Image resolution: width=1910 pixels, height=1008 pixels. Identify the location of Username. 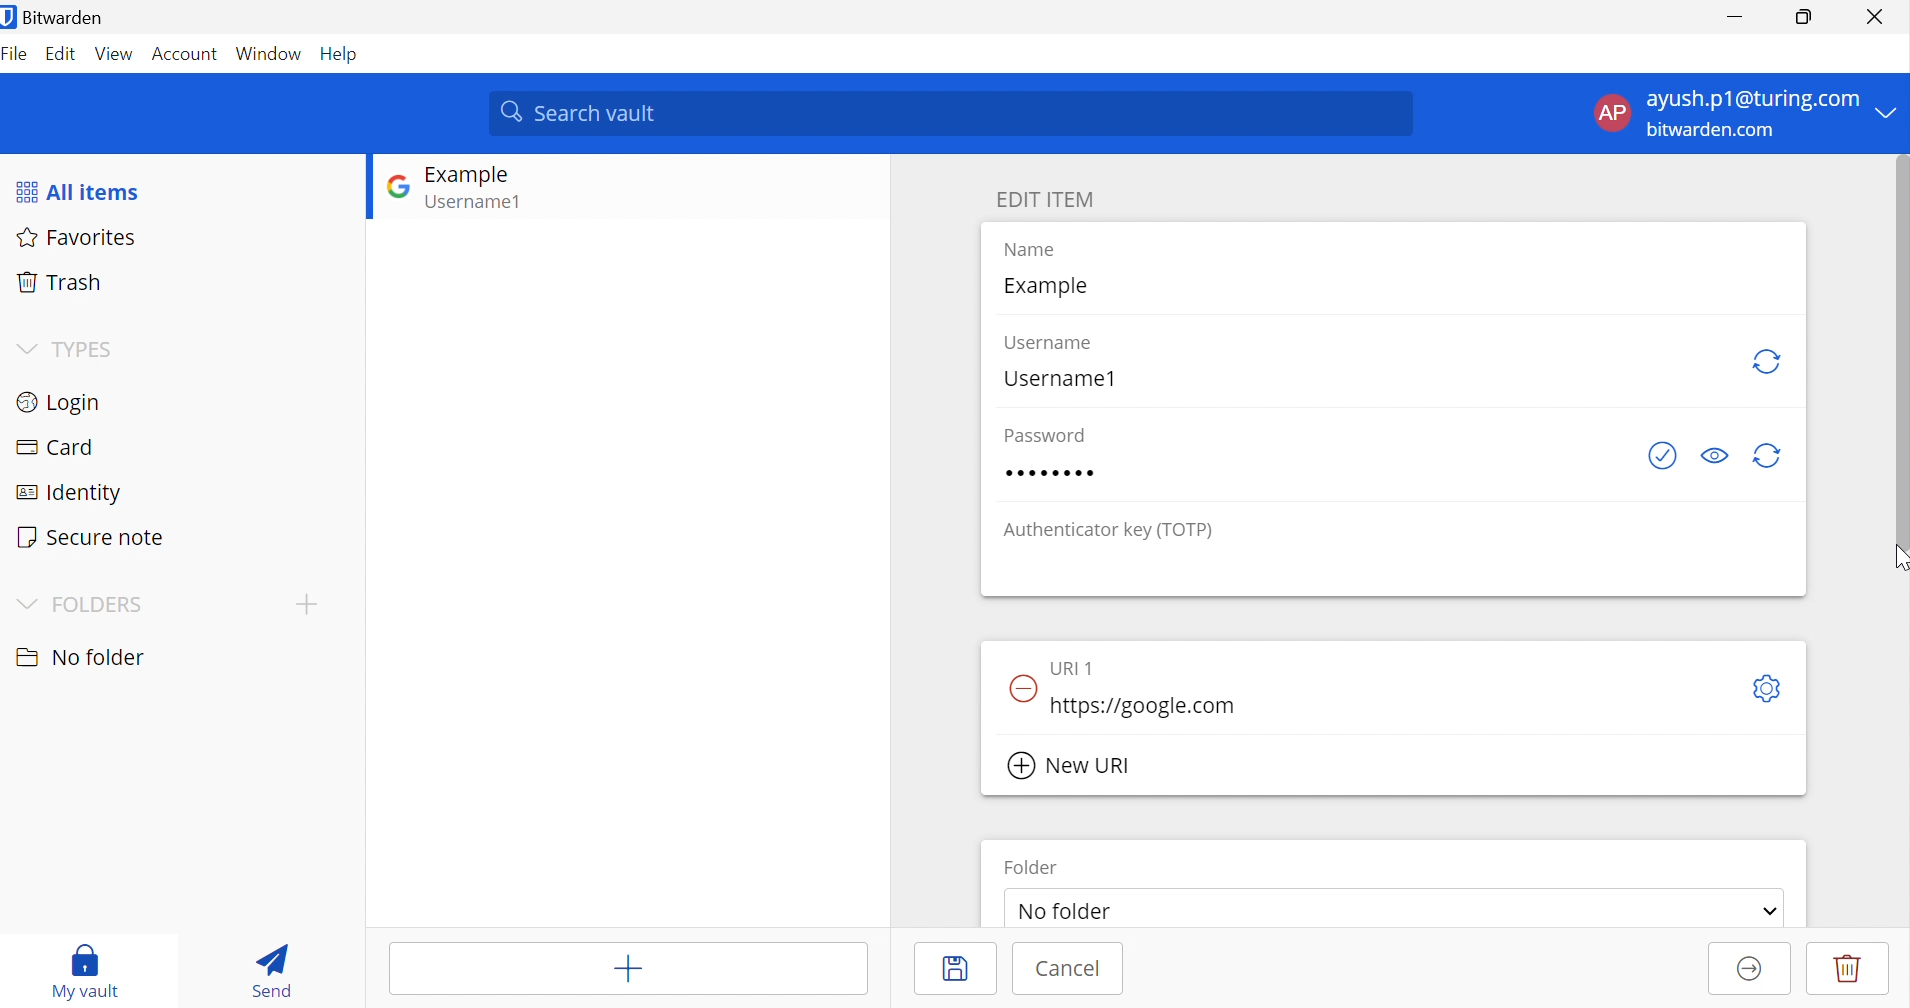
(1051, 341).